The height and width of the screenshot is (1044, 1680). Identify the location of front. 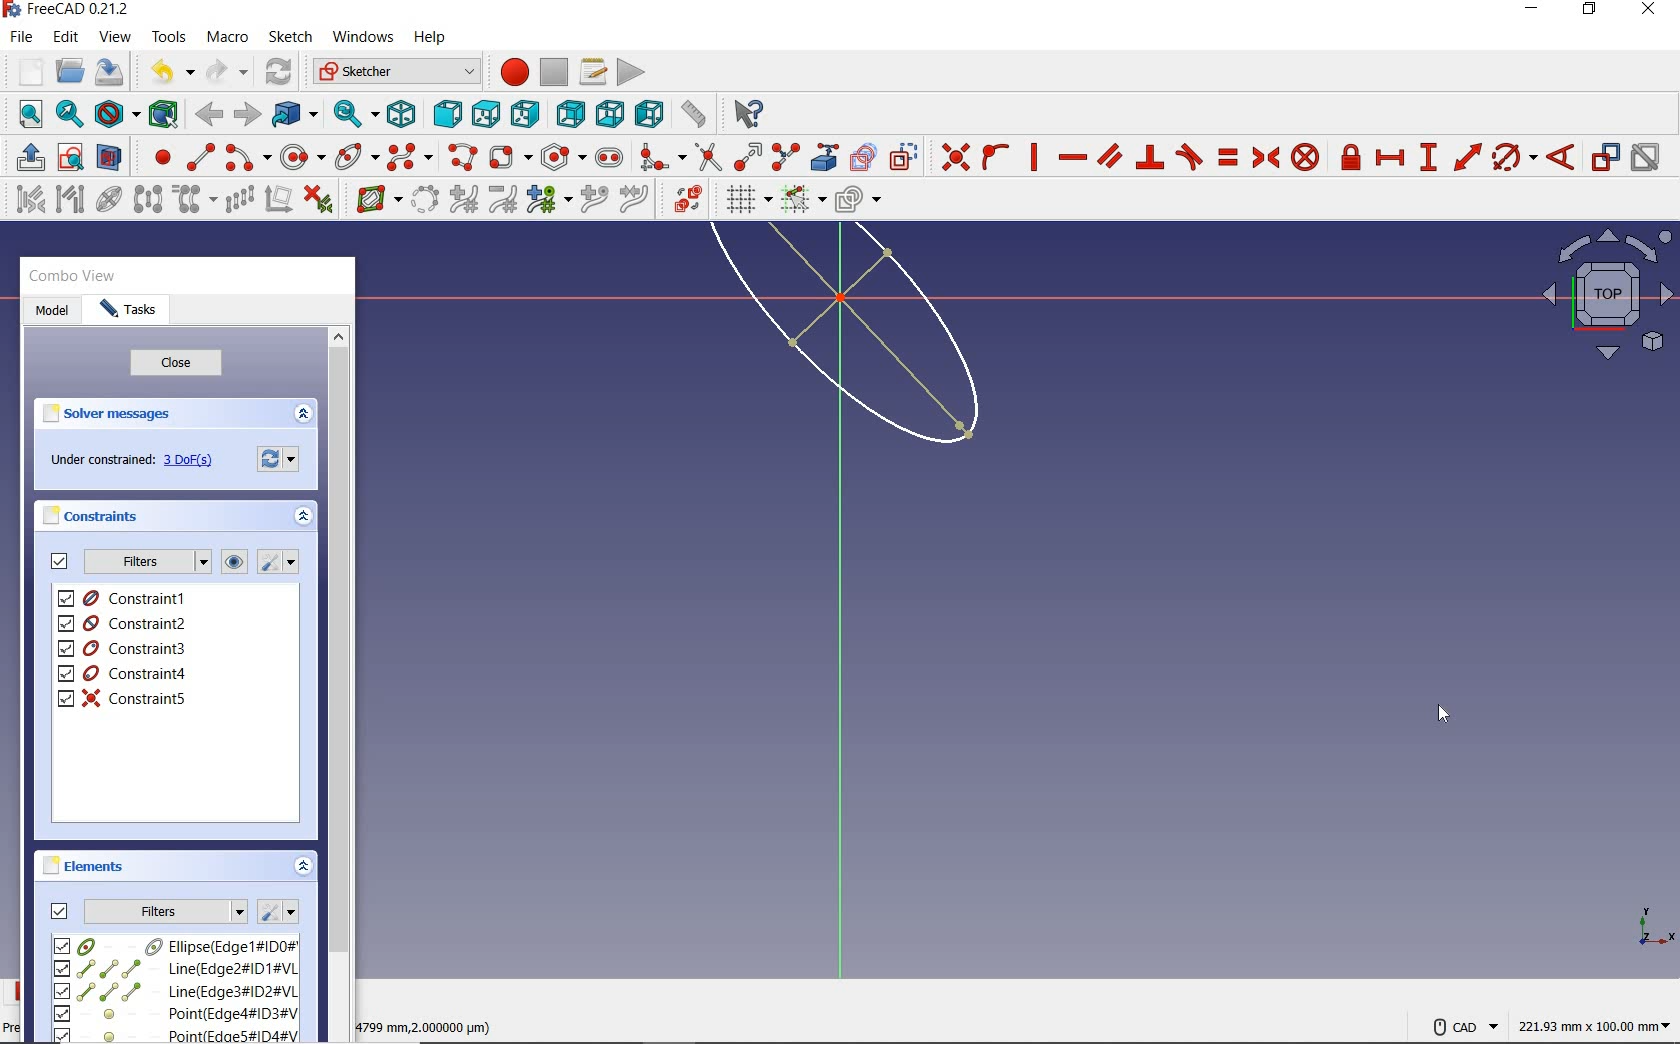
(443, 114).